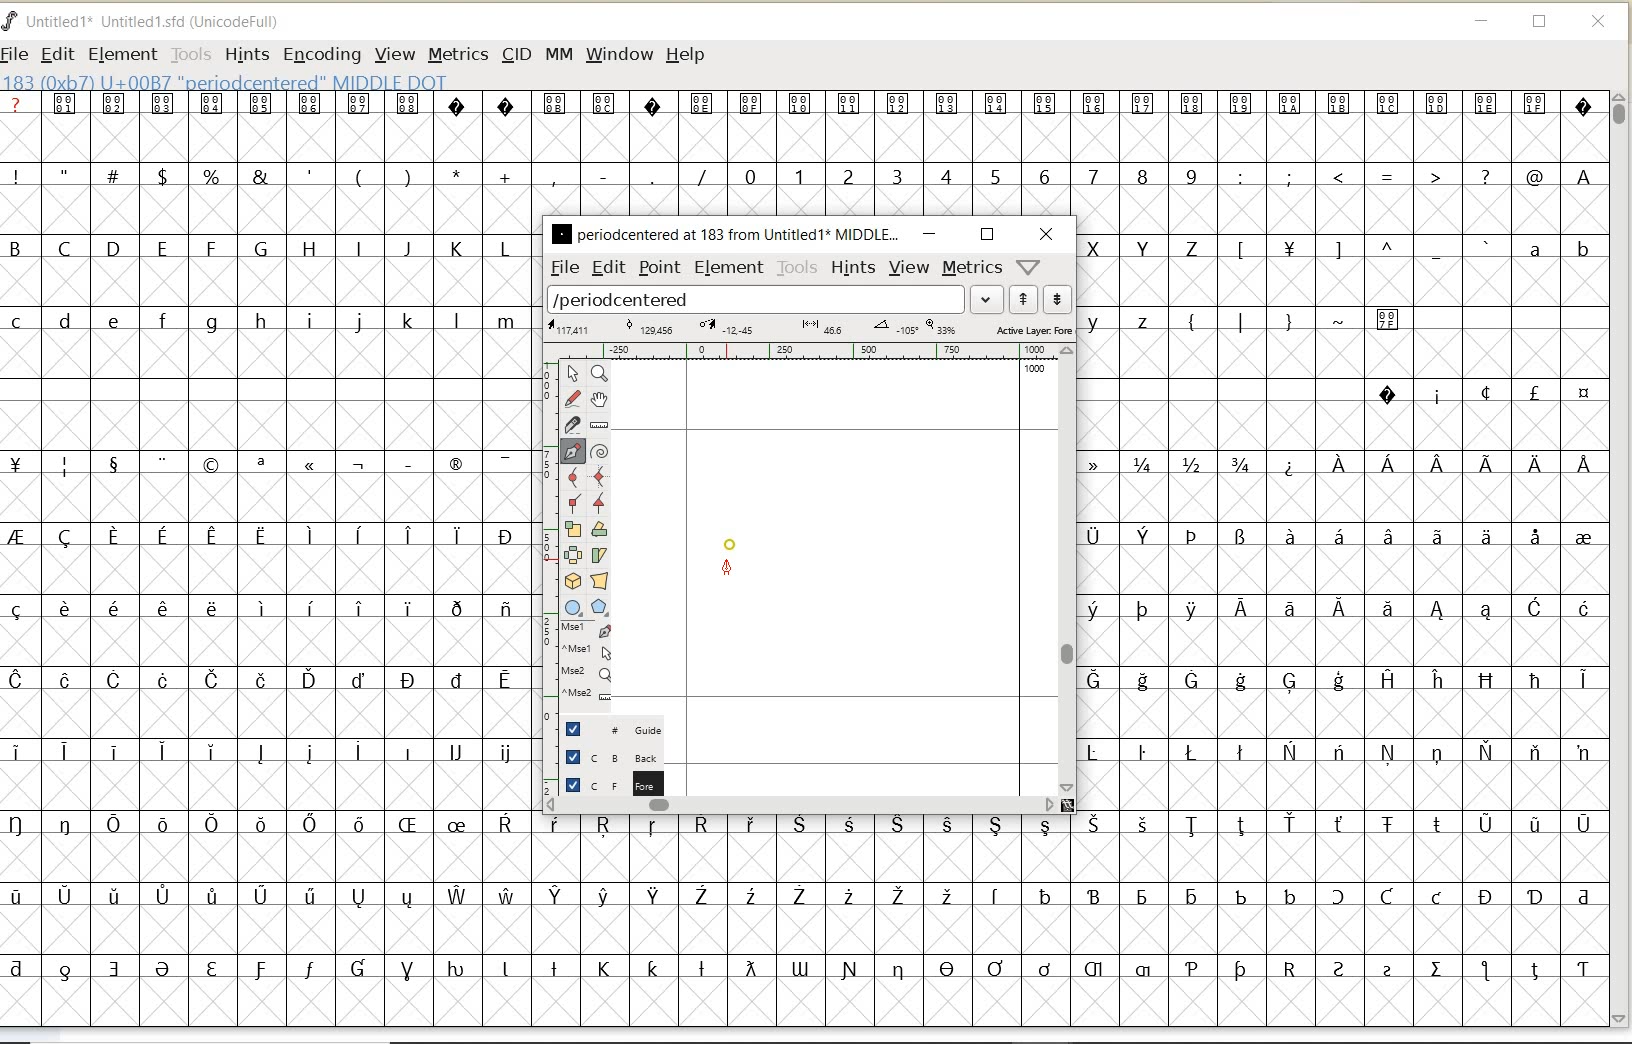 The height and width of the screenshot is (1044, 1632). What do you see at coordinates (245, 54) in the screenshot?
I see `HINTS` at bounding box center [245, 54].